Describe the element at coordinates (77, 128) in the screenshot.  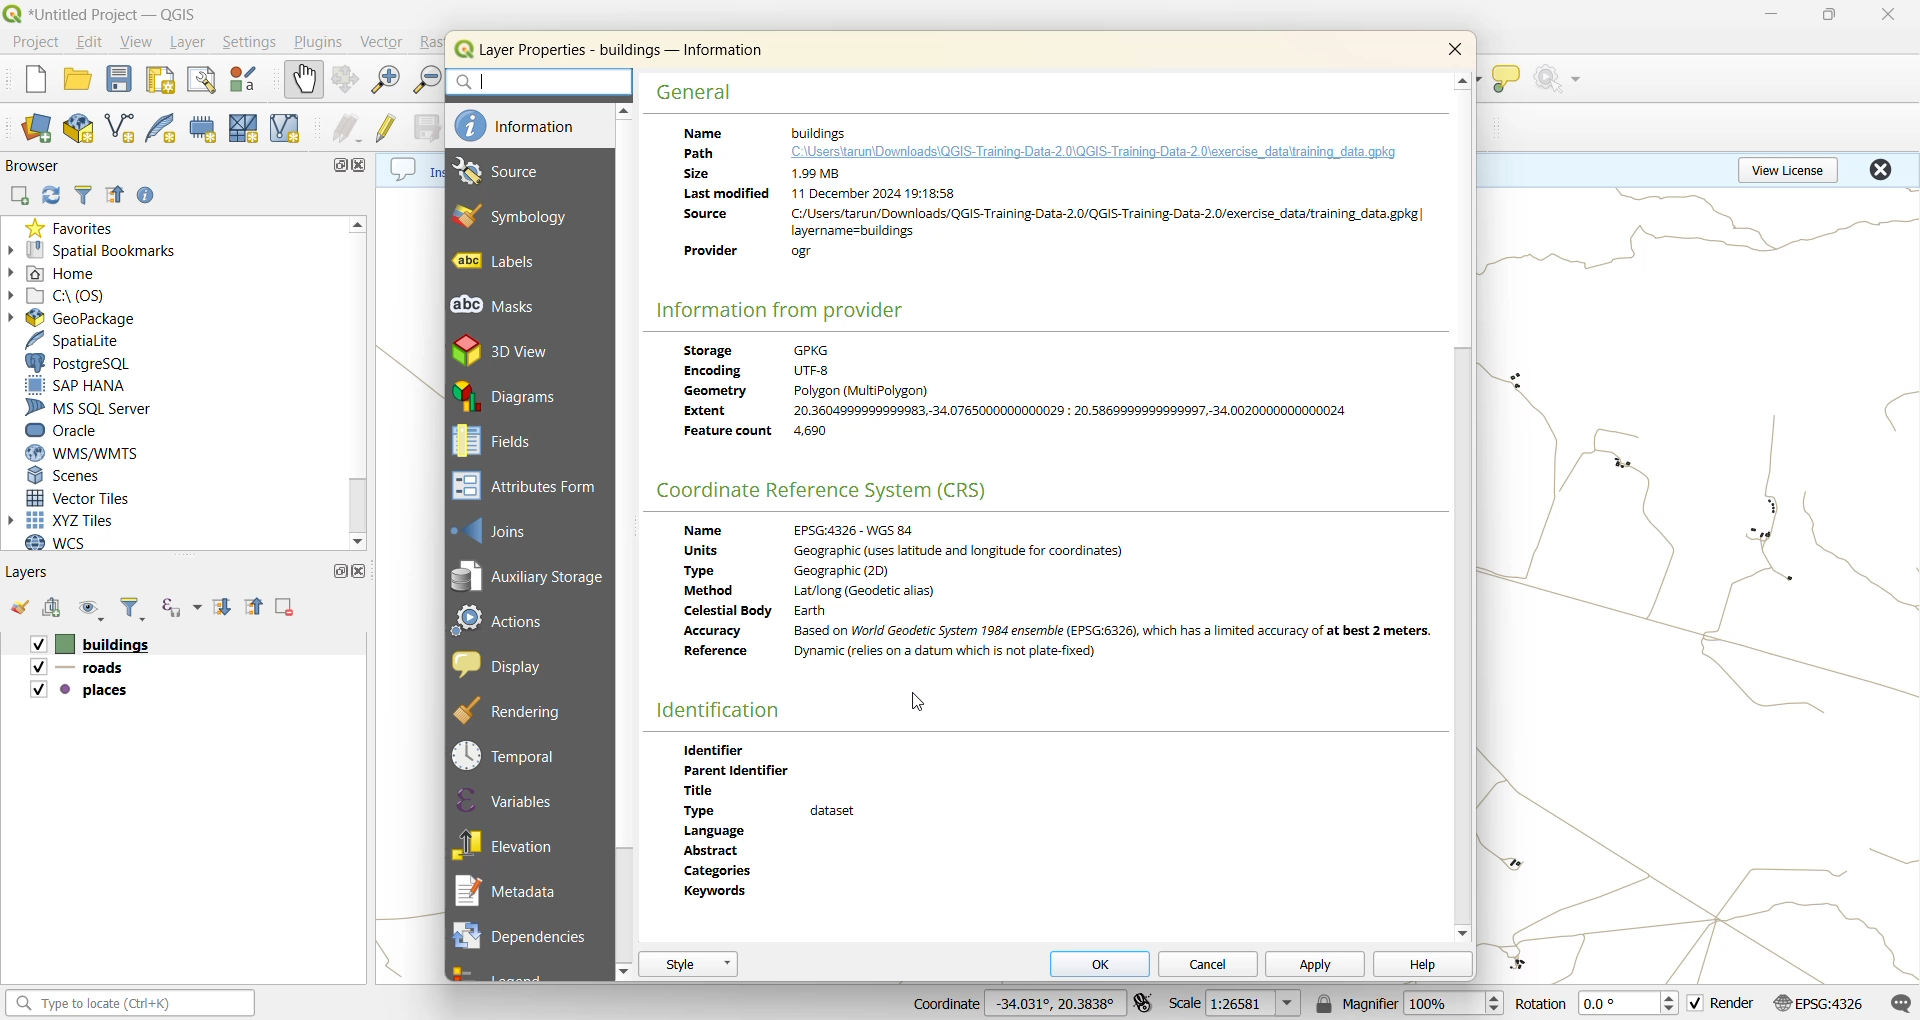
I see `new geopackage` at that location.